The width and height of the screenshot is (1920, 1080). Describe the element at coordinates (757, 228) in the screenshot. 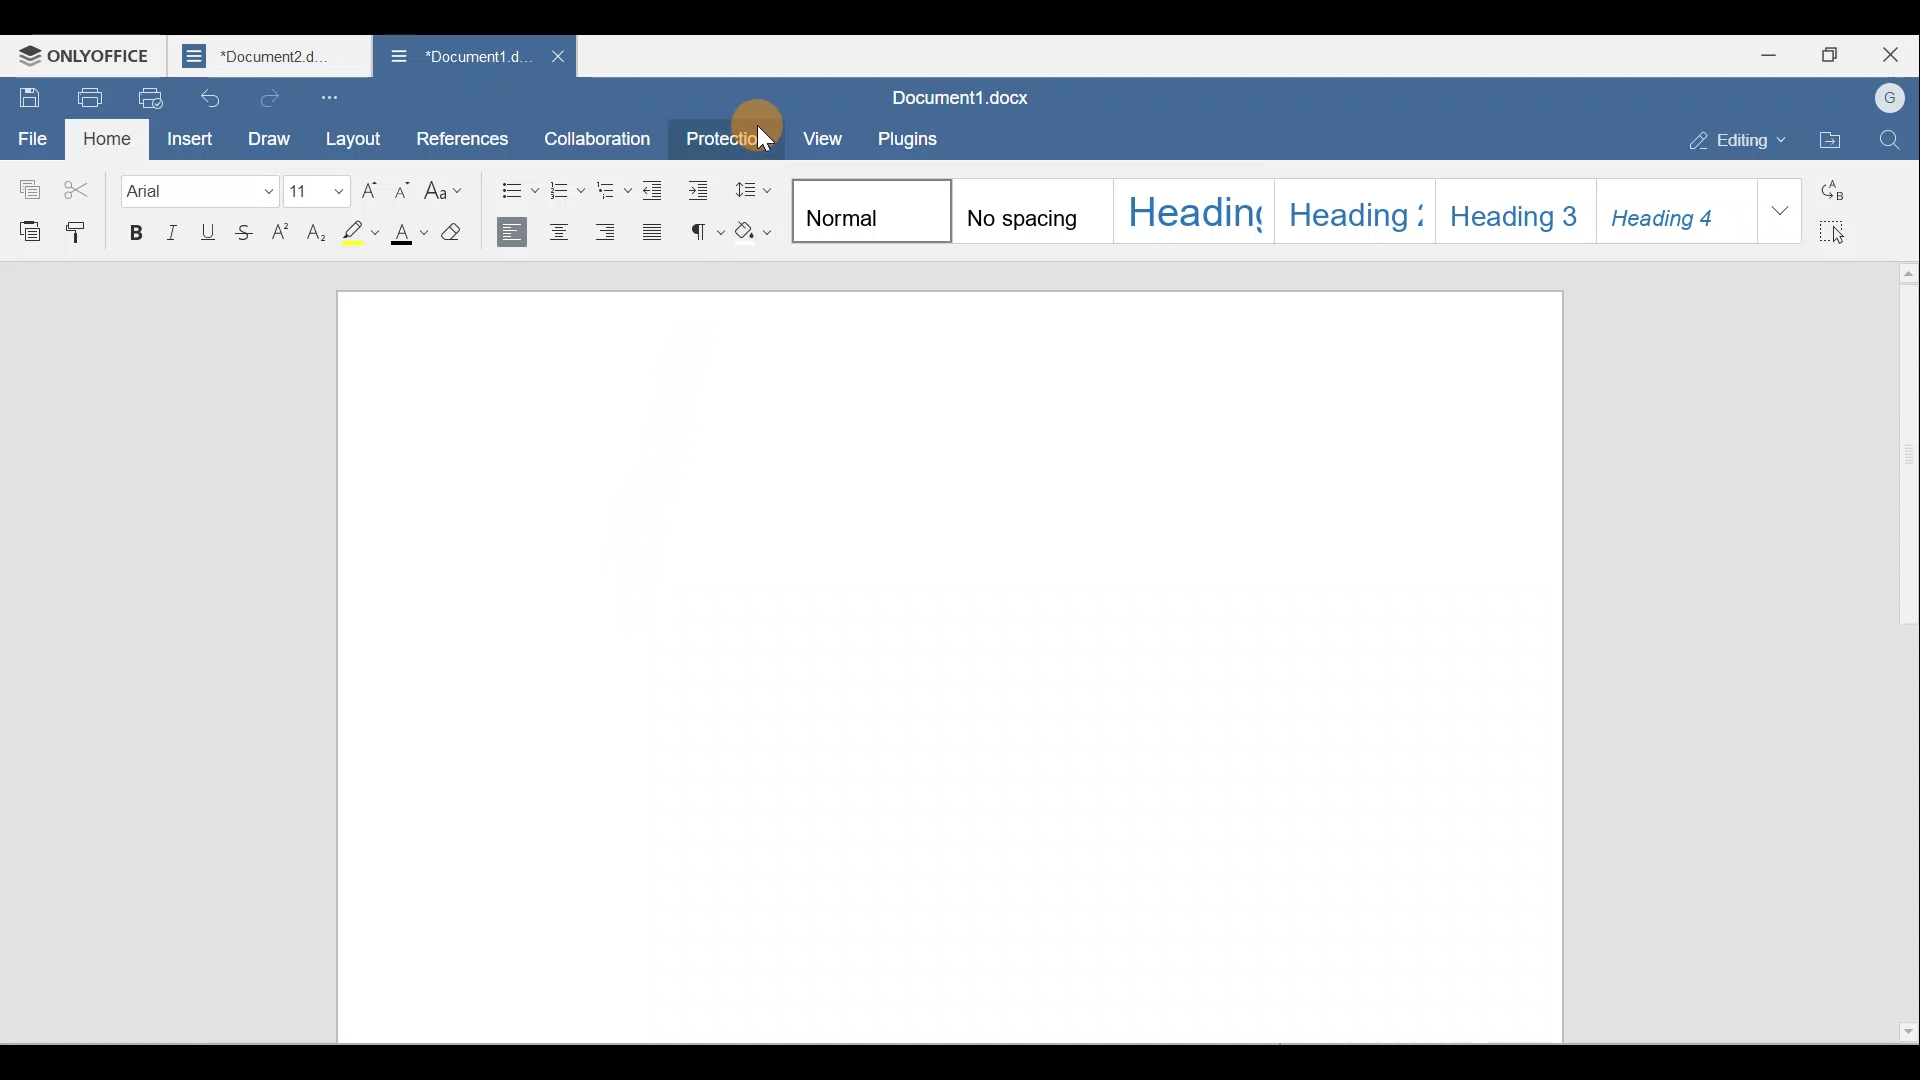

I see `Shading` at that location.